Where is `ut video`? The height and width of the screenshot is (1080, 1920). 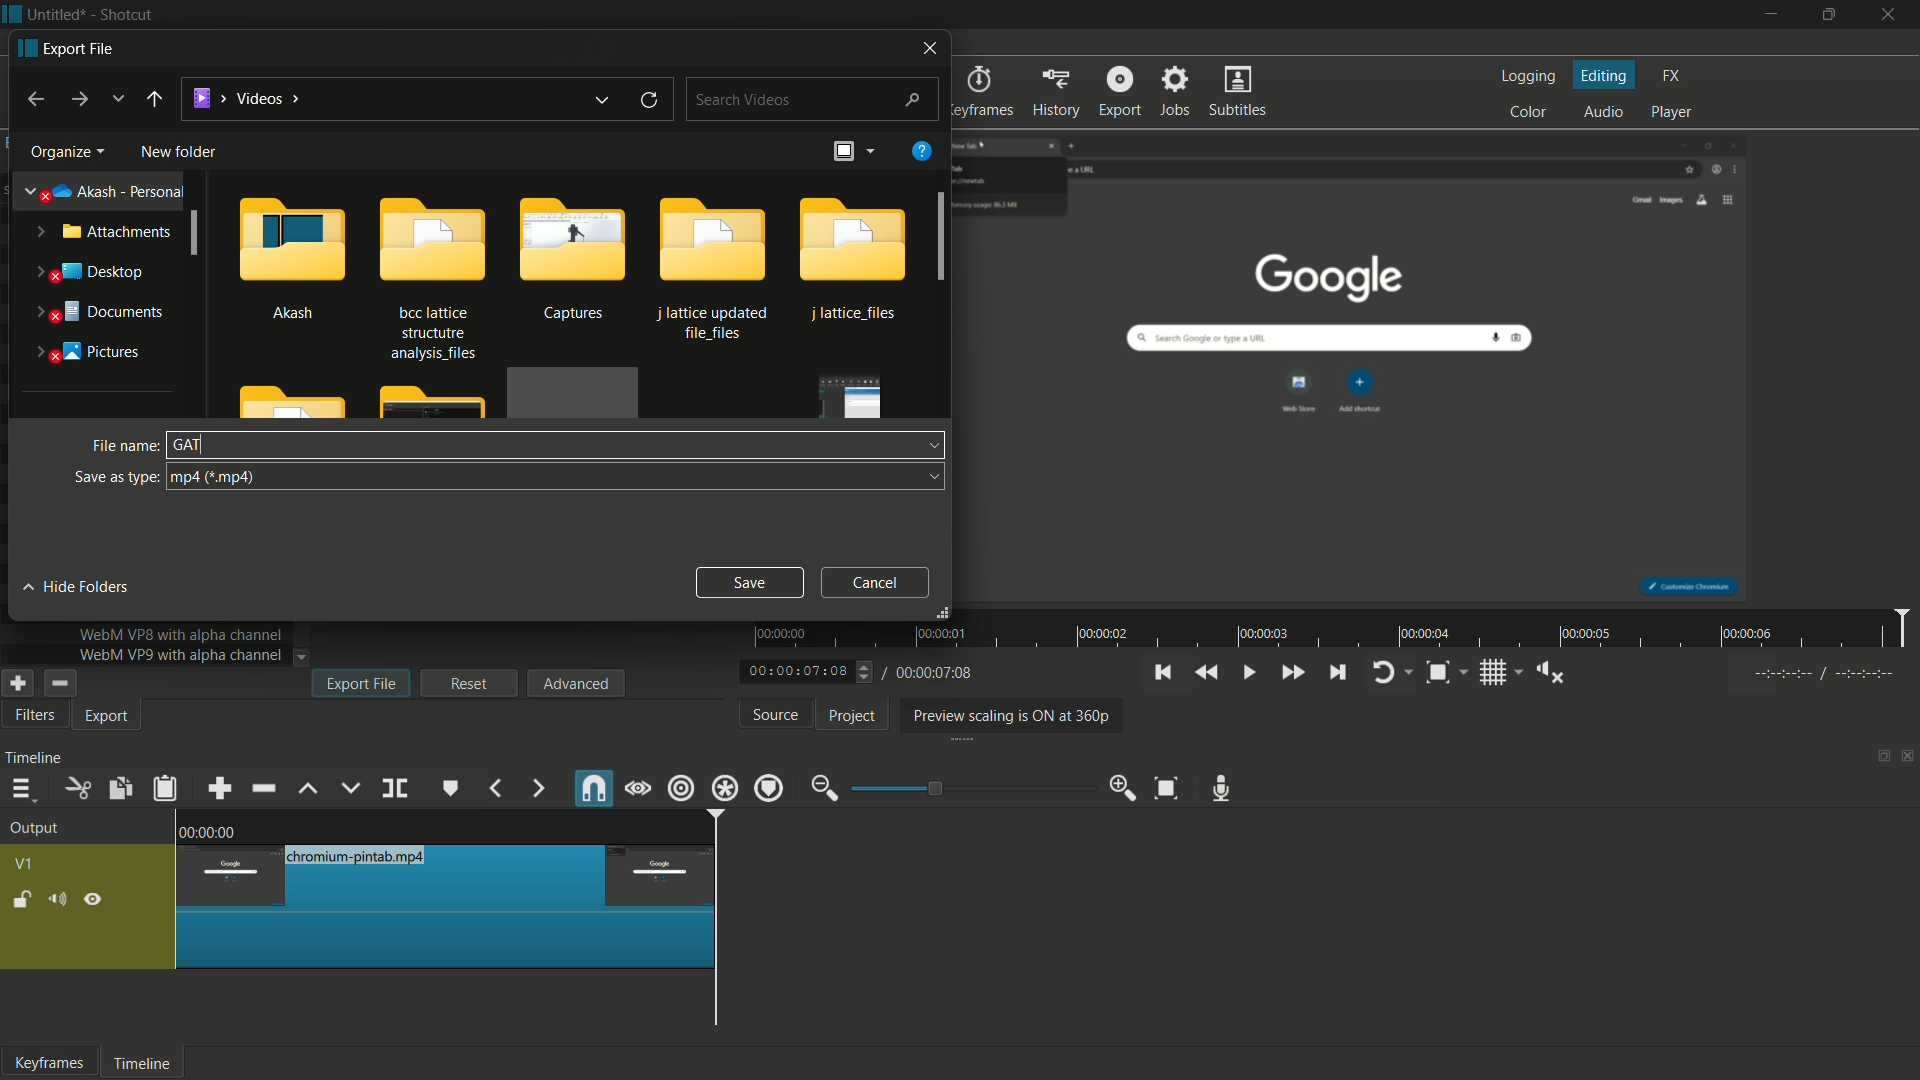 ut video is located at coordinates (31, 716).